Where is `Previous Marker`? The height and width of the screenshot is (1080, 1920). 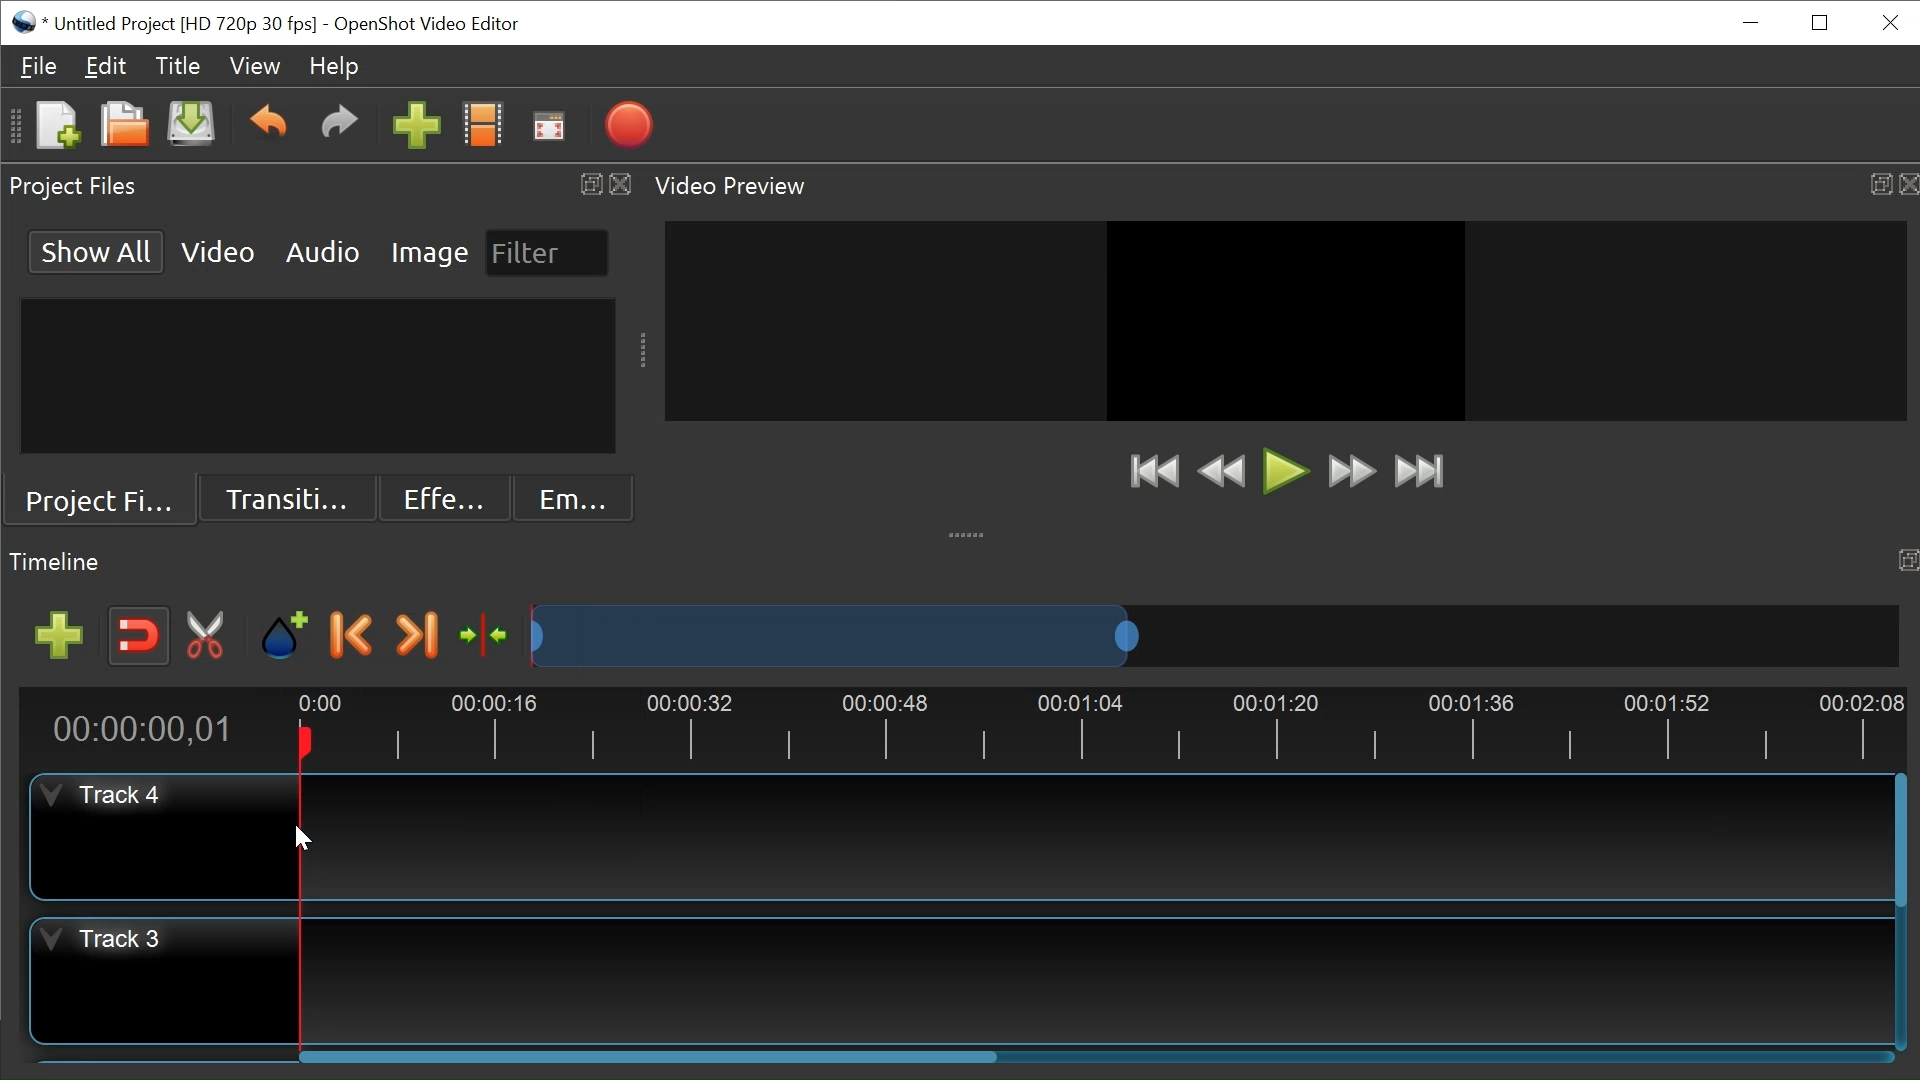
Previous Marker is located at coordinates (352, 634).